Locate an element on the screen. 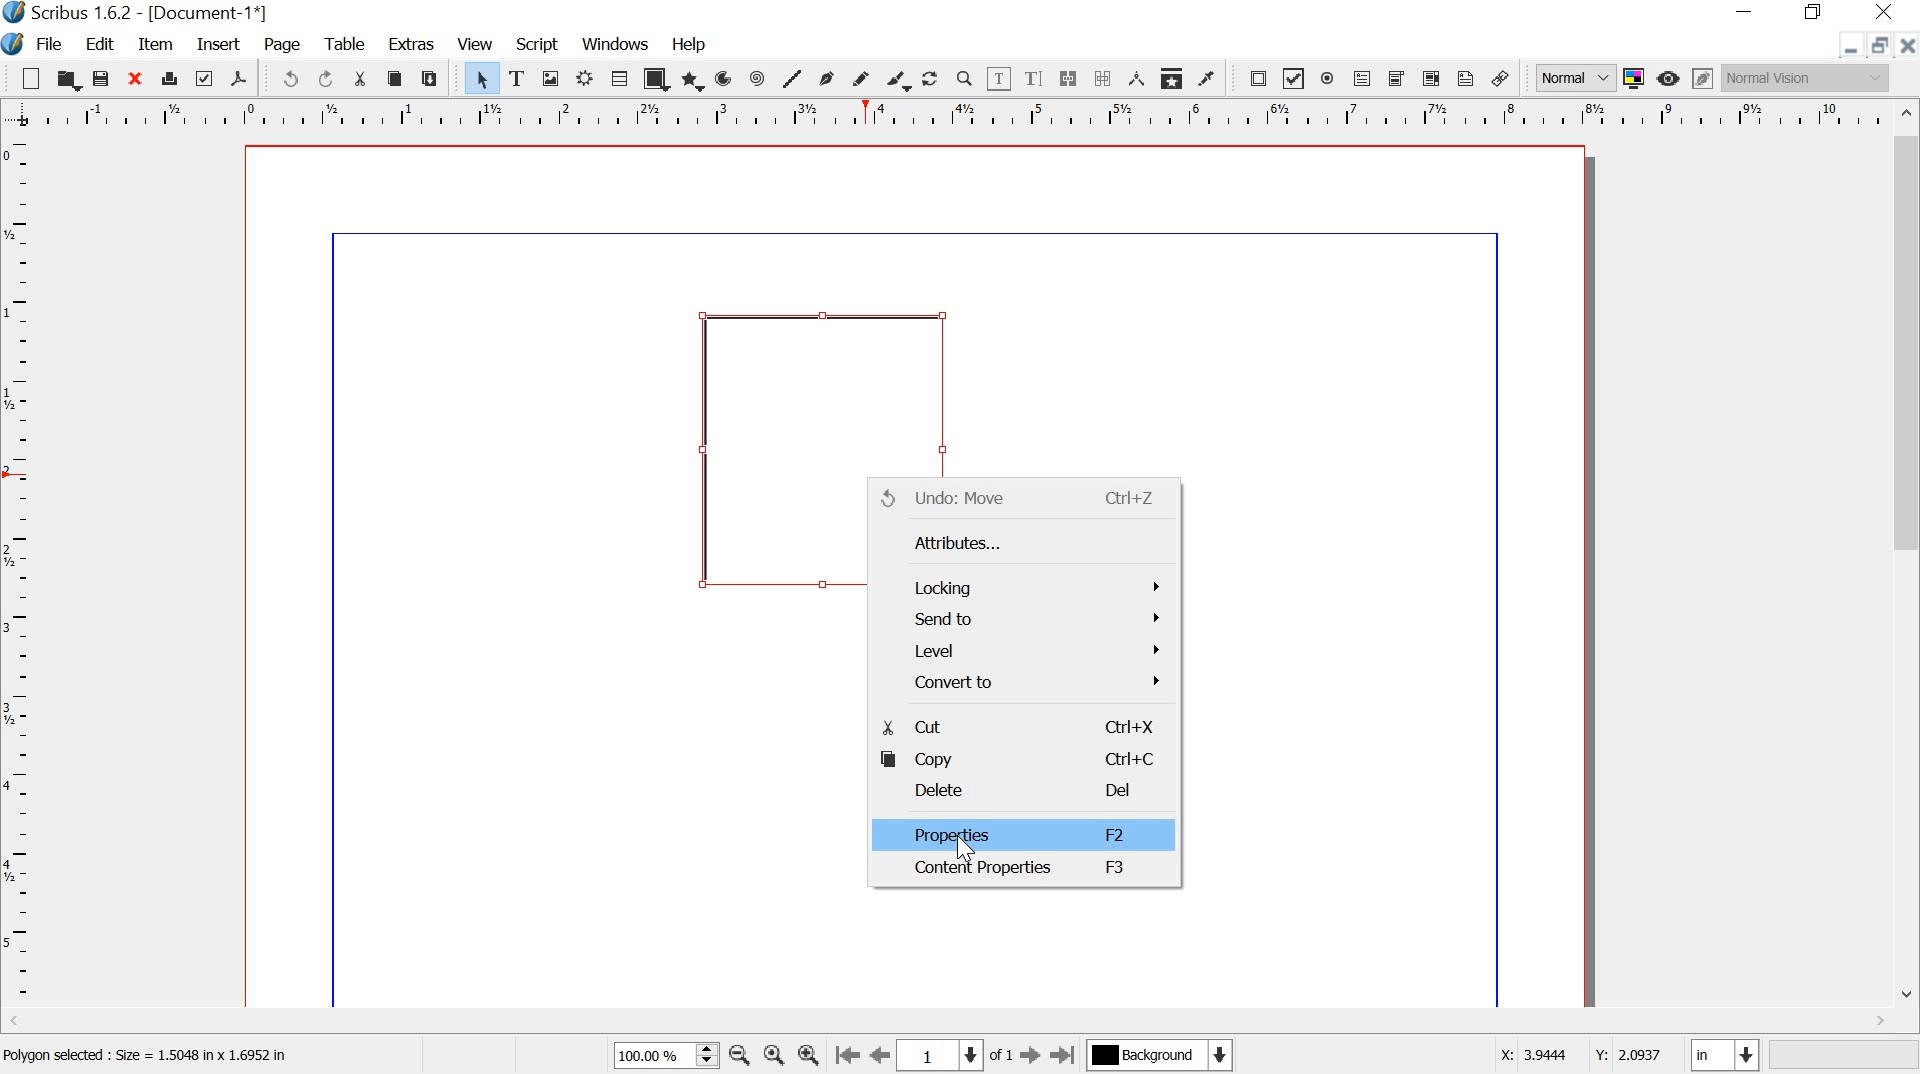 This screenshot has height=1074, width=1920. help is located at coordinates (692, 46).